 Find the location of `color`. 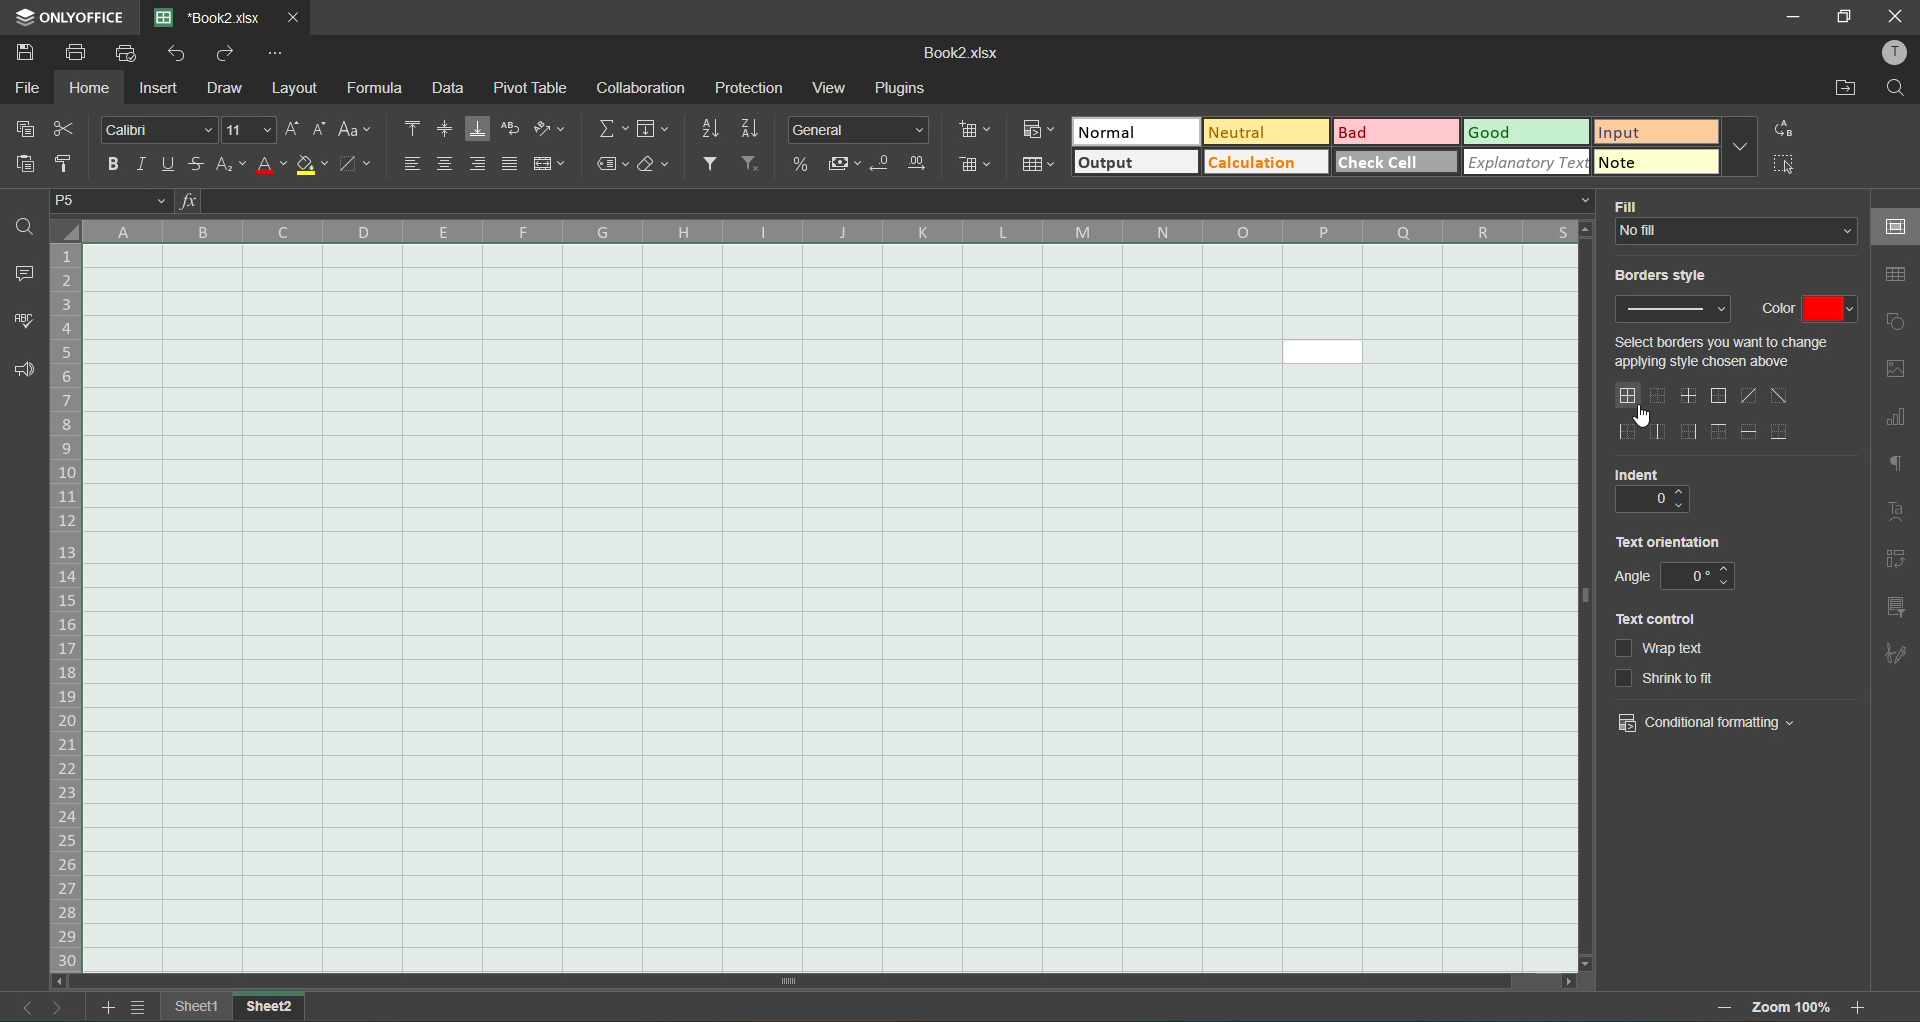

color is located at coordinates (1809, 310).